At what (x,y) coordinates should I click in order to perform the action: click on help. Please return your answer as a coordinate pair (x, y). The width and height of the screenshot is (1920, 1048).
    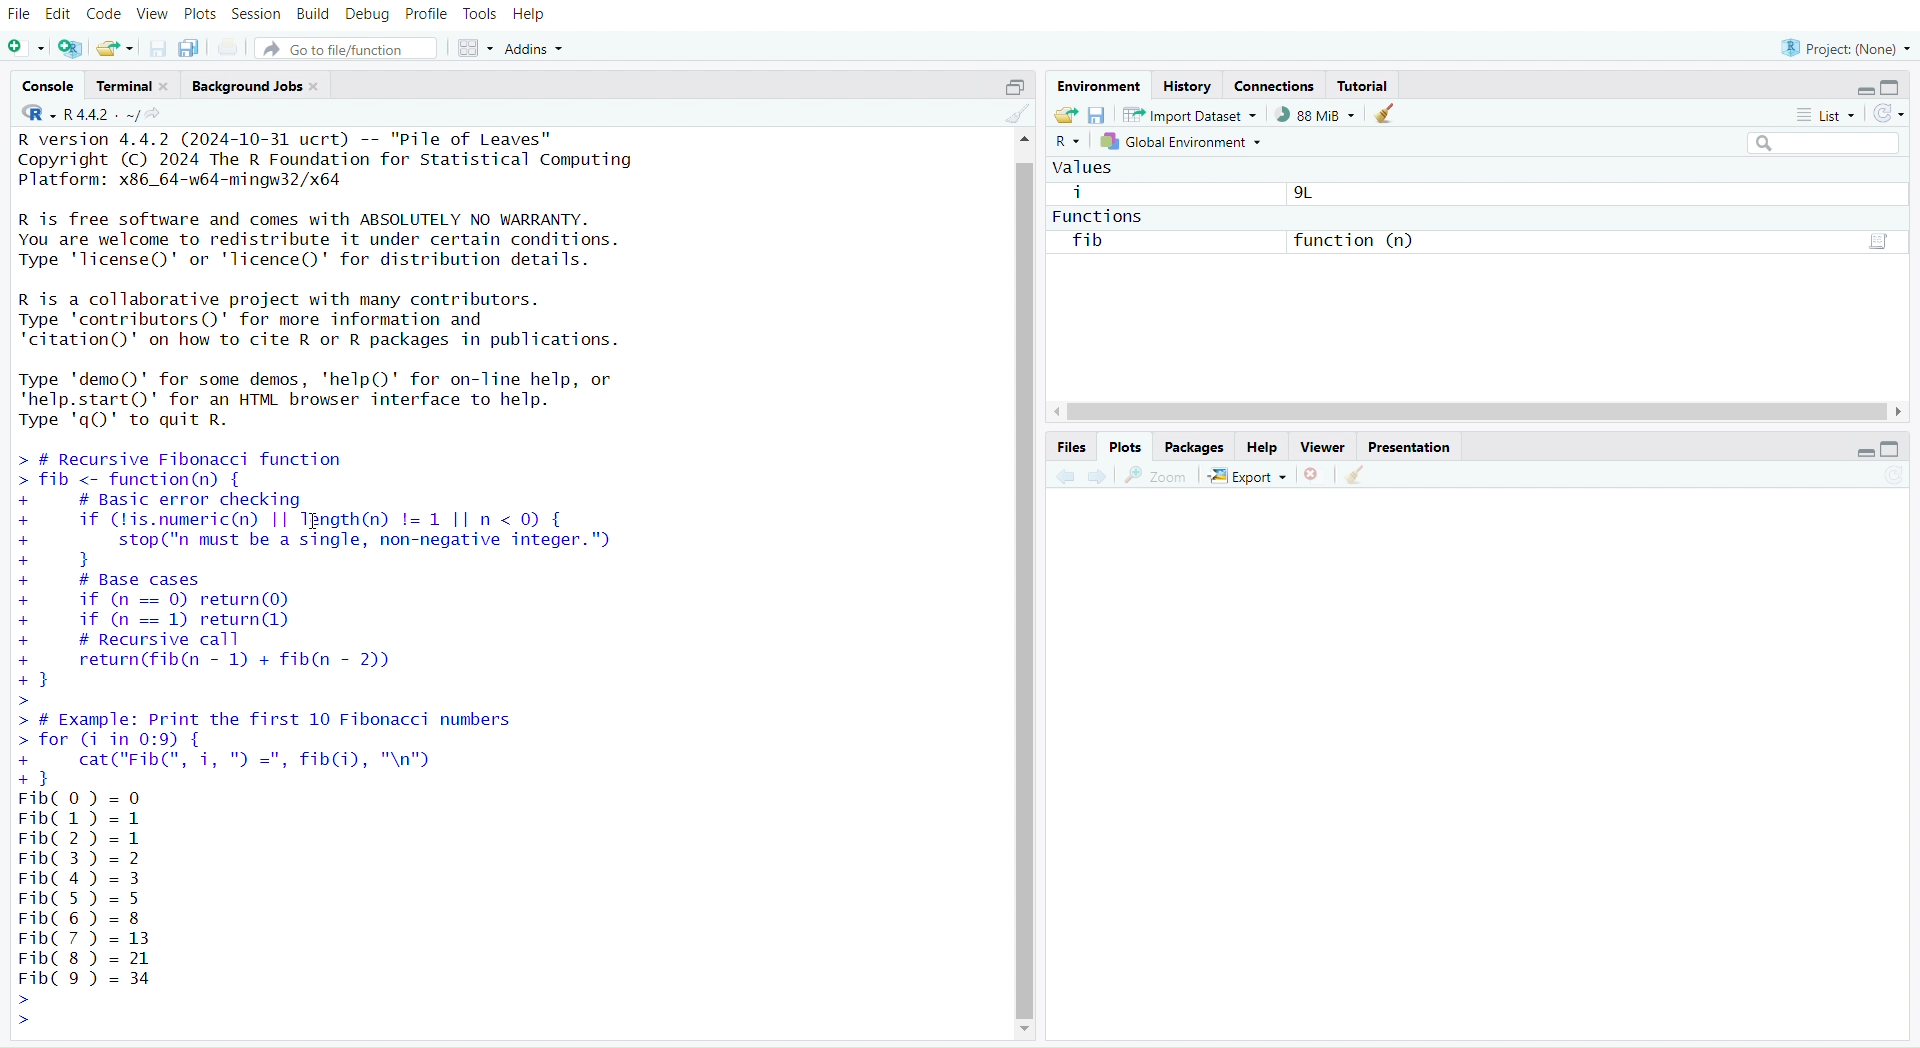
    Looking at the image, I should click on (1263, 448).